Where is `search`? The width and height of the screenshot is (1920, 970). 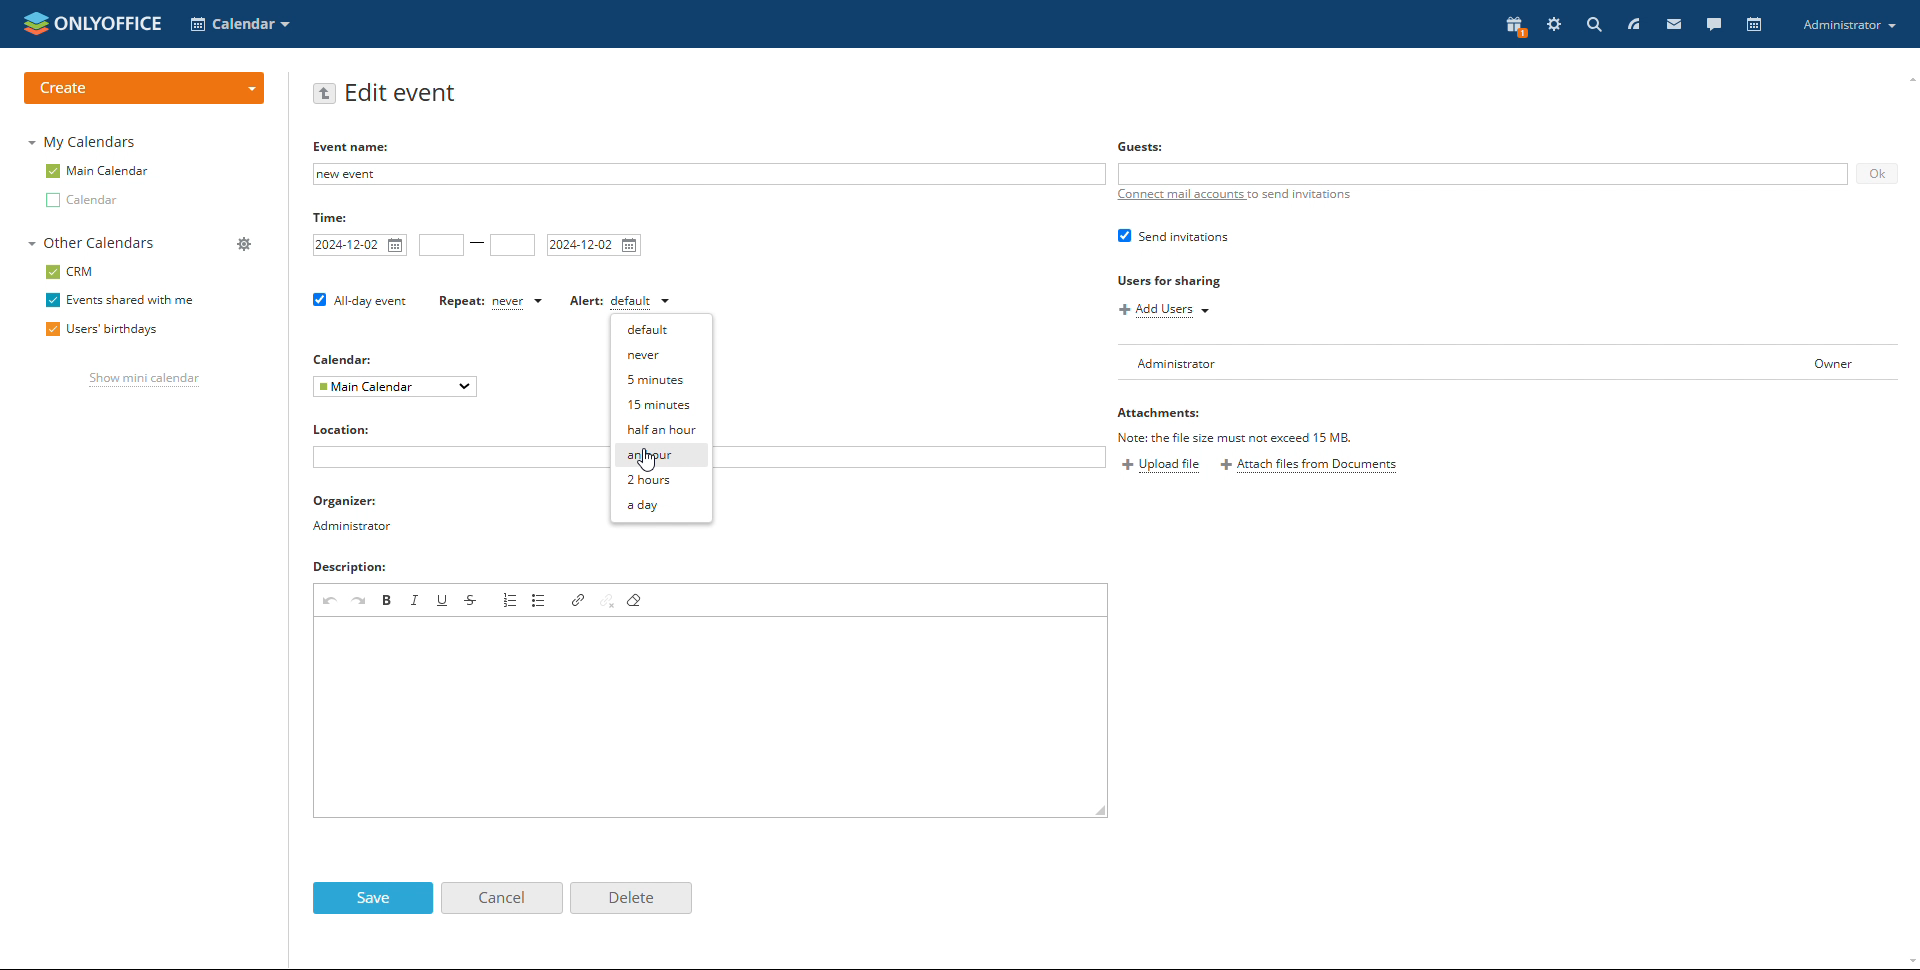 search is located at coordinates (1596, 25).